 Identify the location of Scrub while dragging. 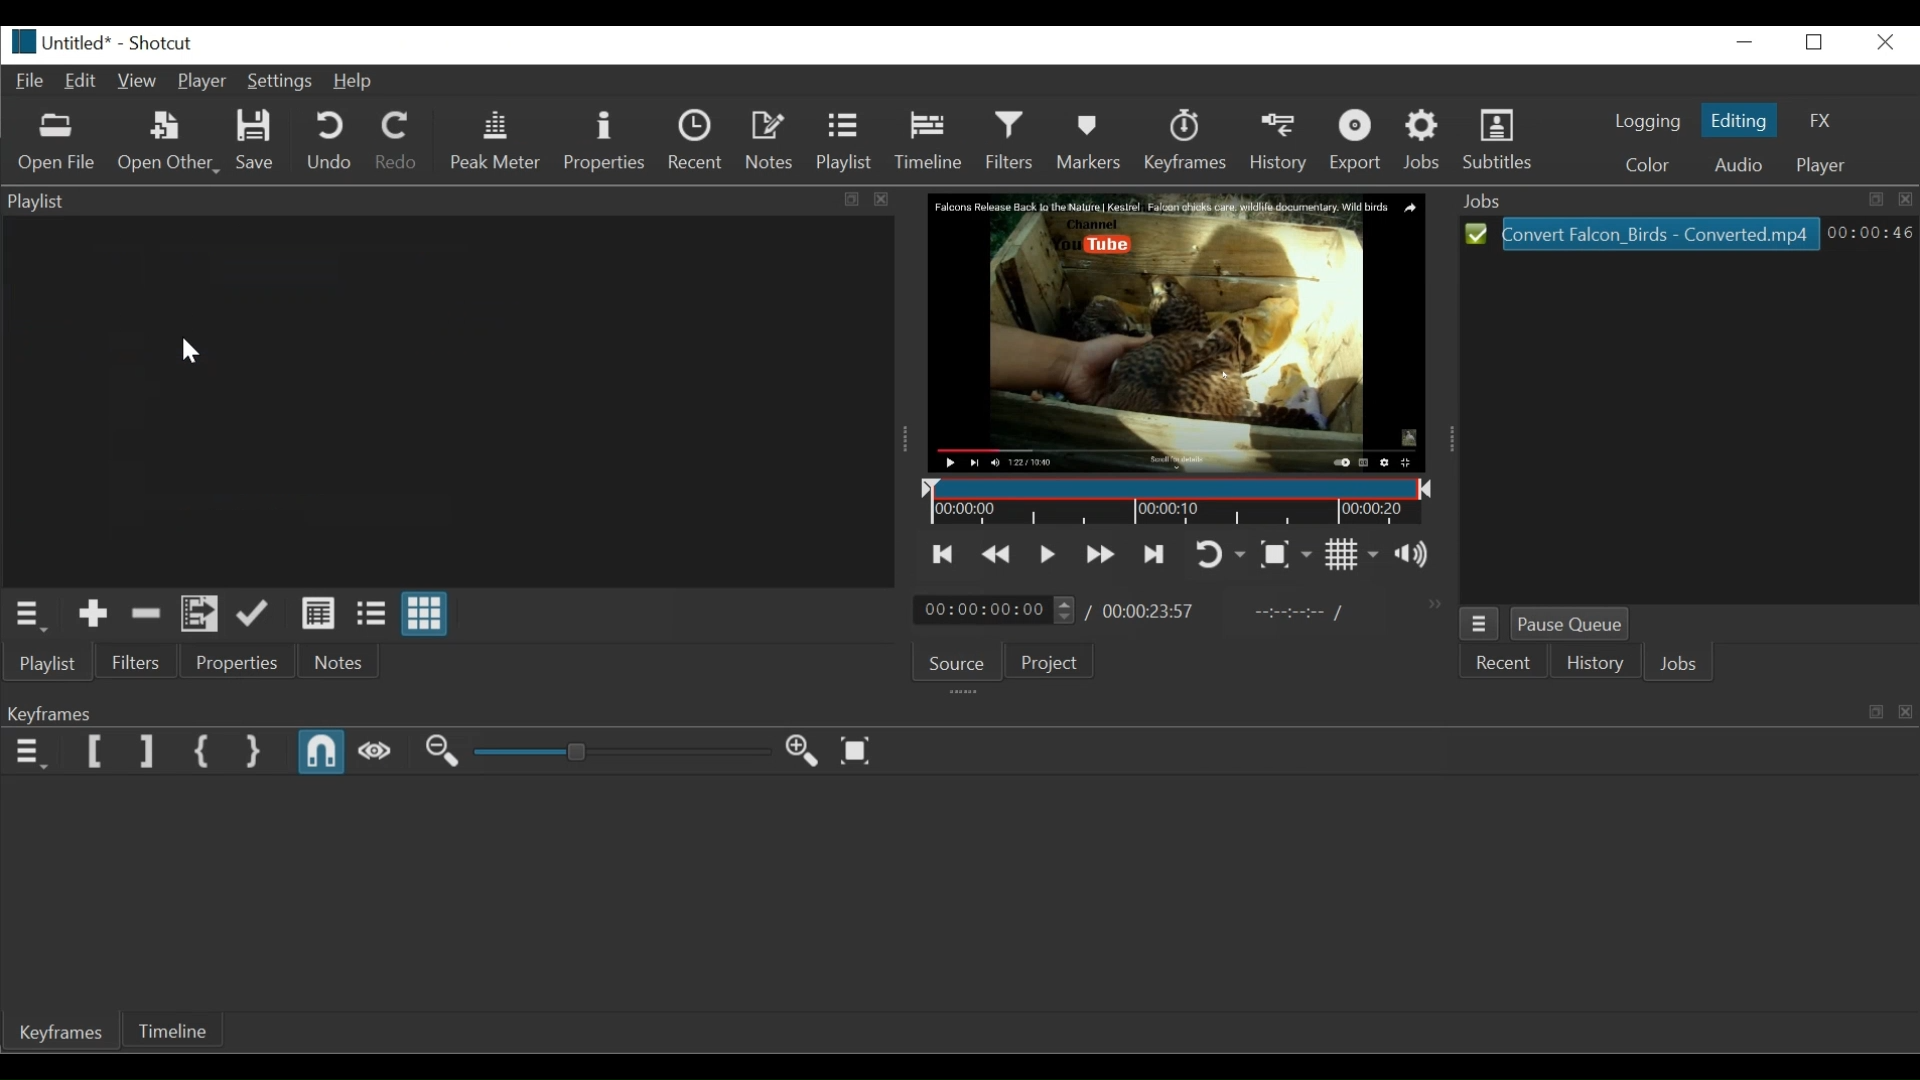
(375, 750).